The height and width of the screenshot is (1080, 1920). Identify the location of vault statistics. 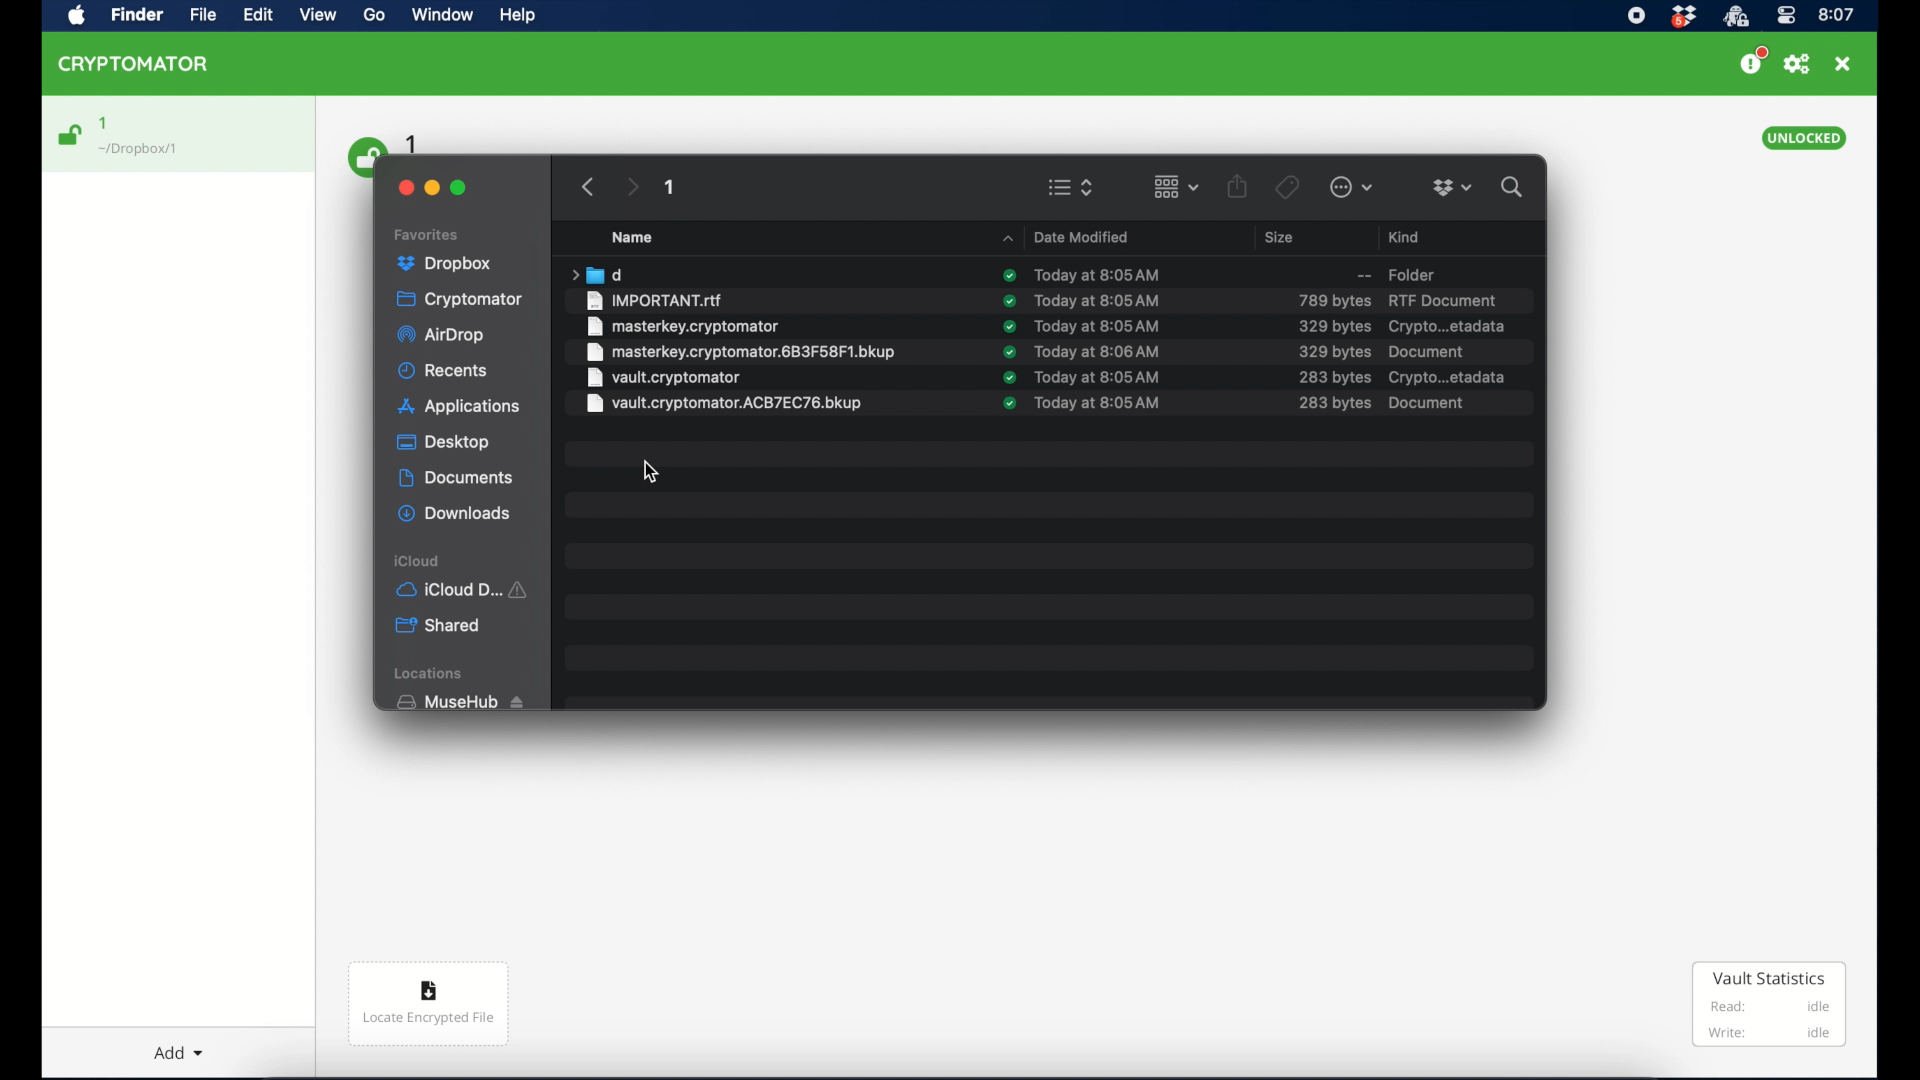
(1769, 1006).